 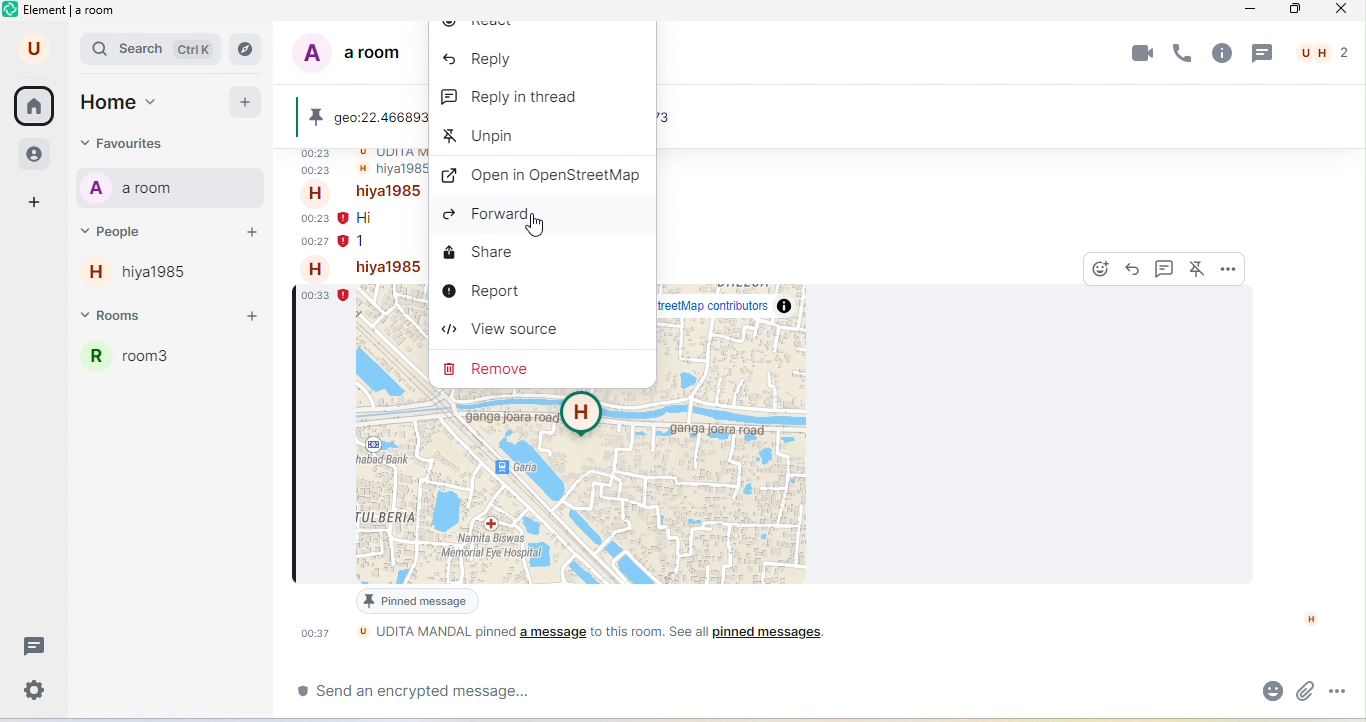 What do you see at coordinates (175, 365) in the screenshot?
I see `room 3` at bounding box center [175, 365].